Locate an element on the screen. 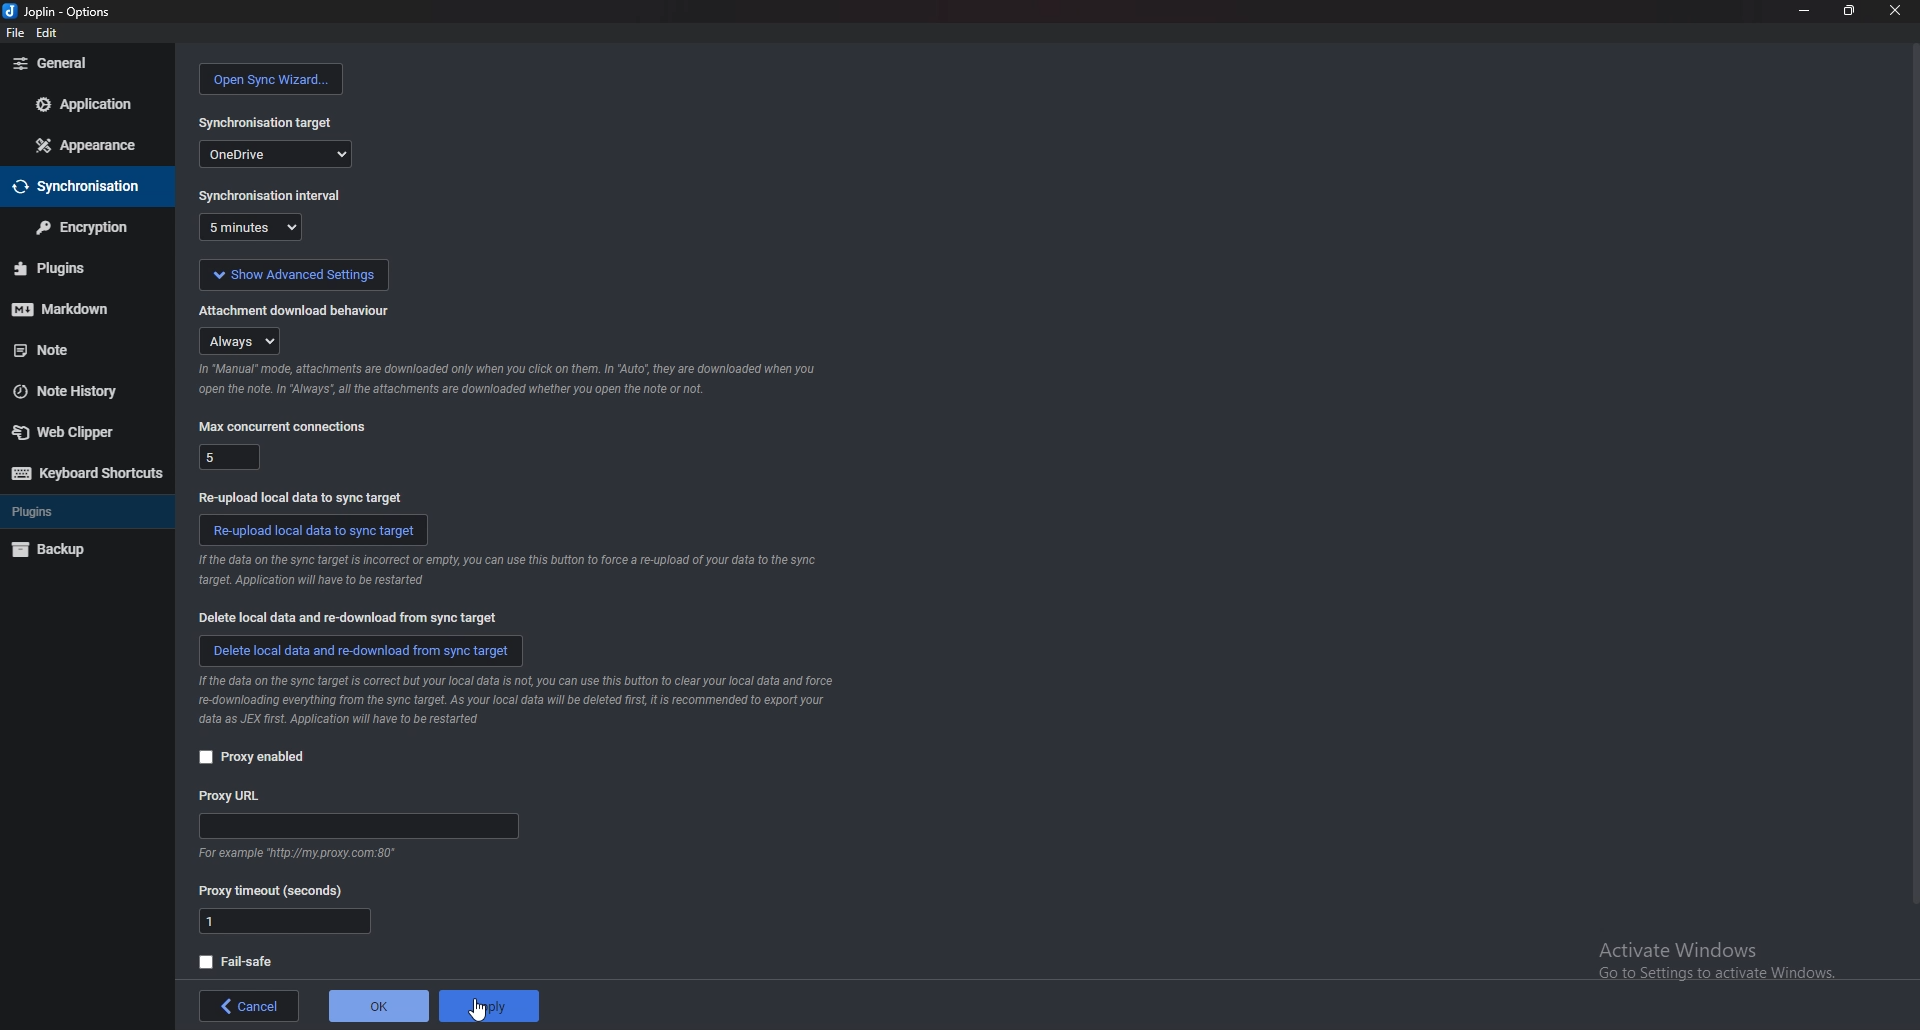 This screenshot has width=1920, height=1030. proxy enabled is located at coordinates (257, 757).